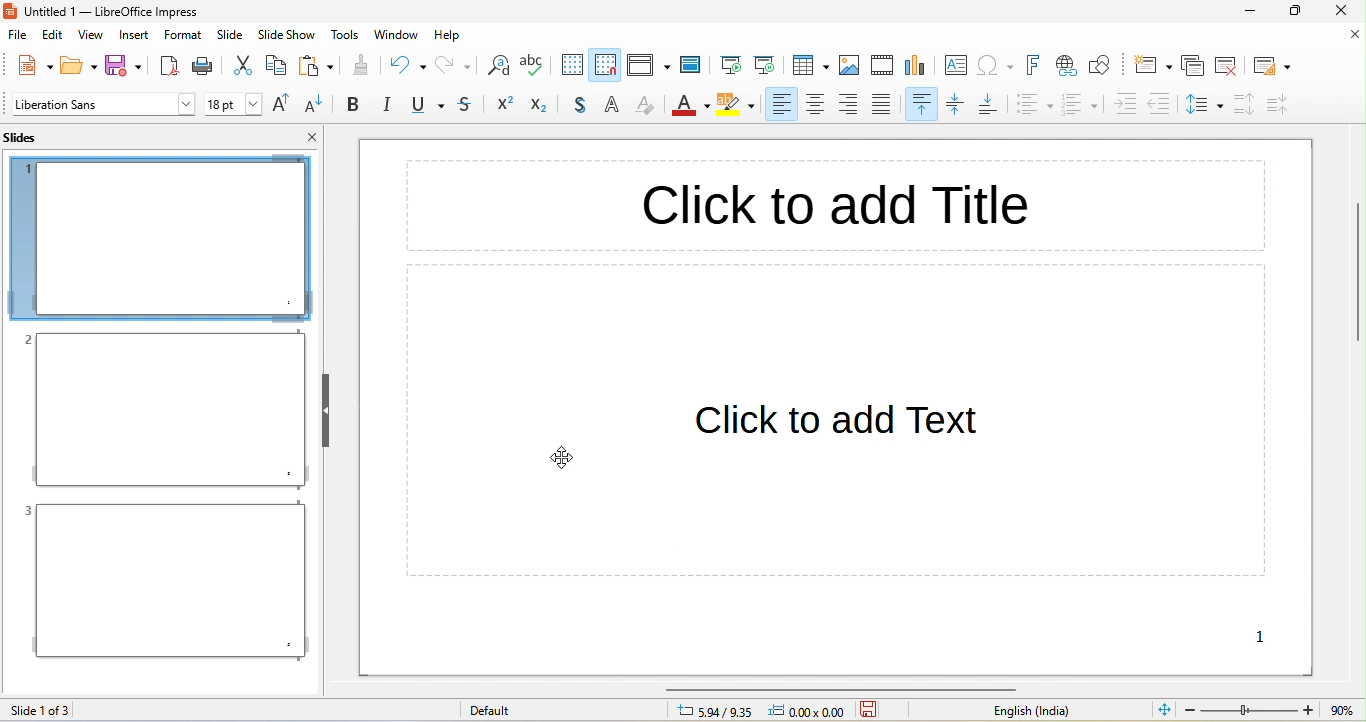 Image resolution: width=1366 pixels, height=722 pixels. Describe the element at coordinates (1273, 64) in the screenshot. I see `slide layout` at that location.